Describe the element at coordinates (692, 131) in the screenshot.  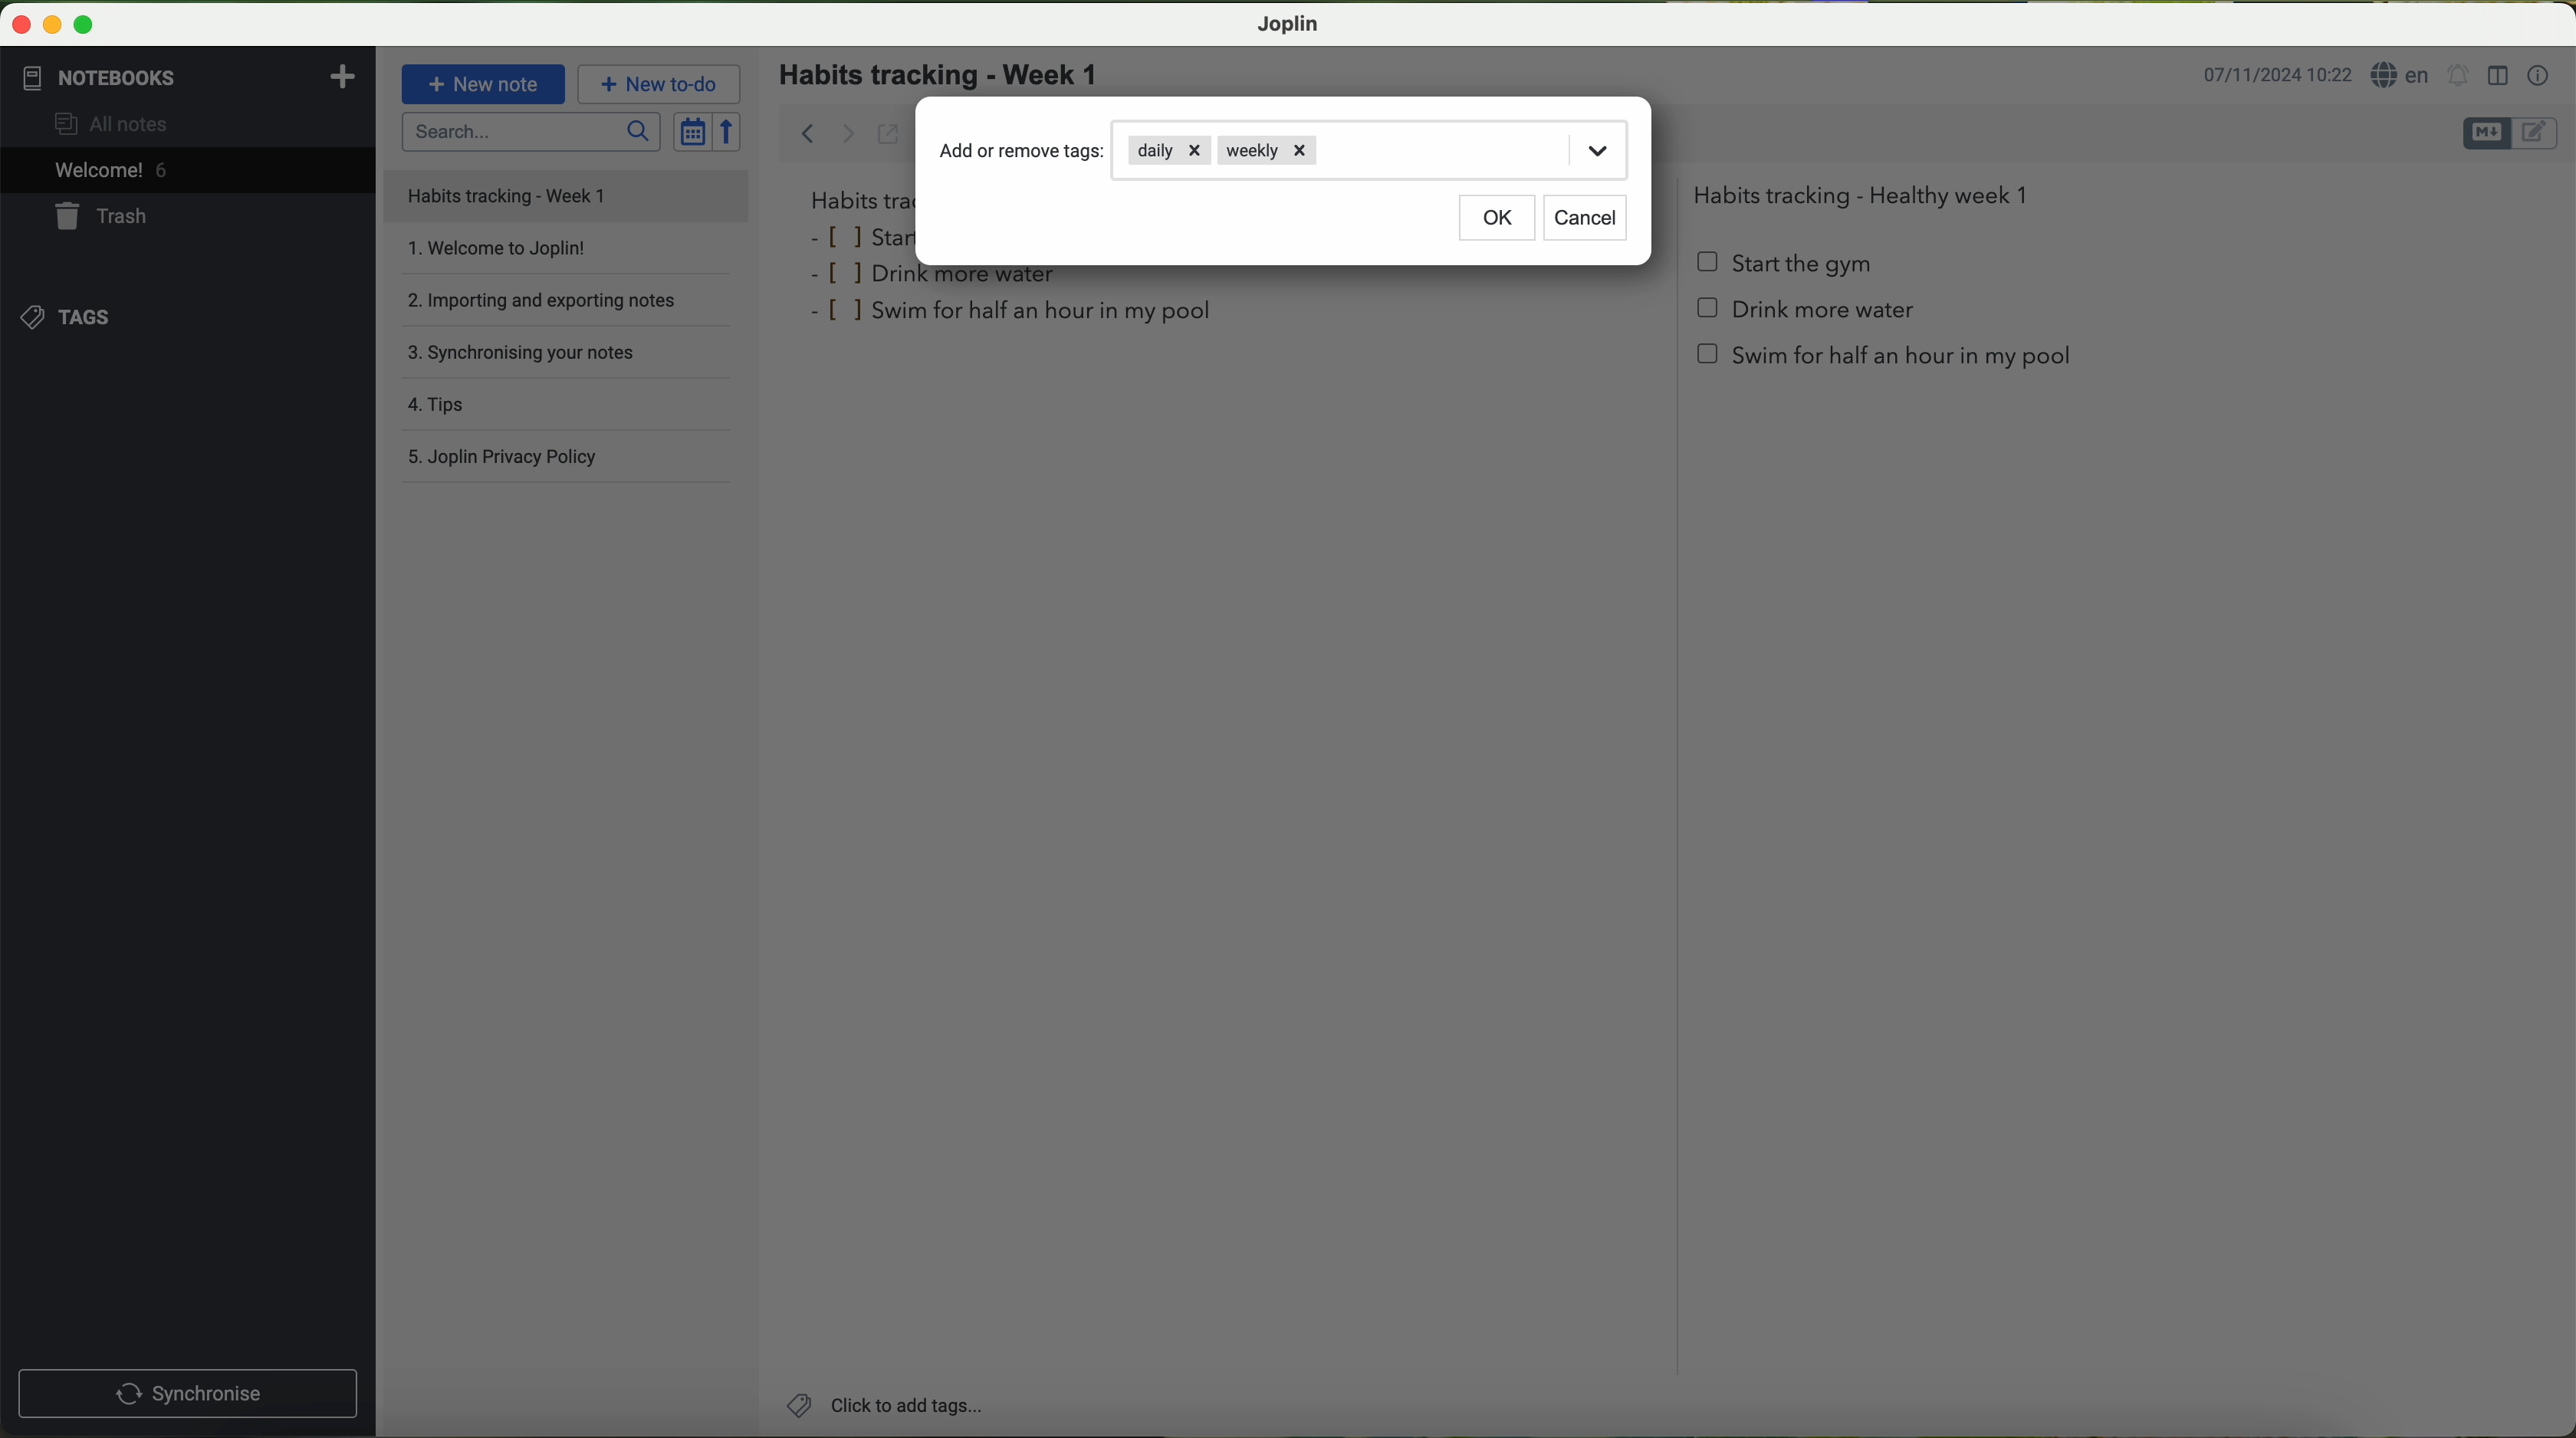
I see `toggle sort order field` at that location.